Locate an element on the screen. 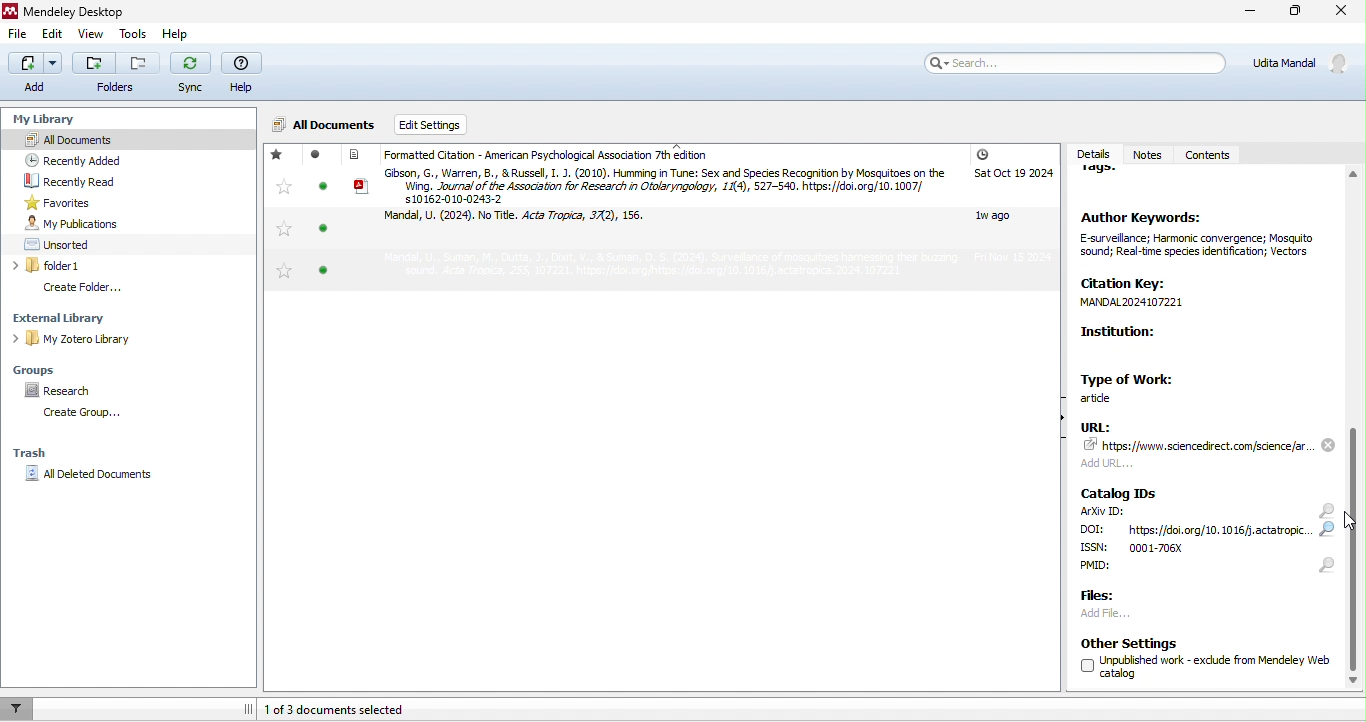 Image resolution: width=1366 pixels, height=722 pixels. edit is located at coordinates (53, 35).